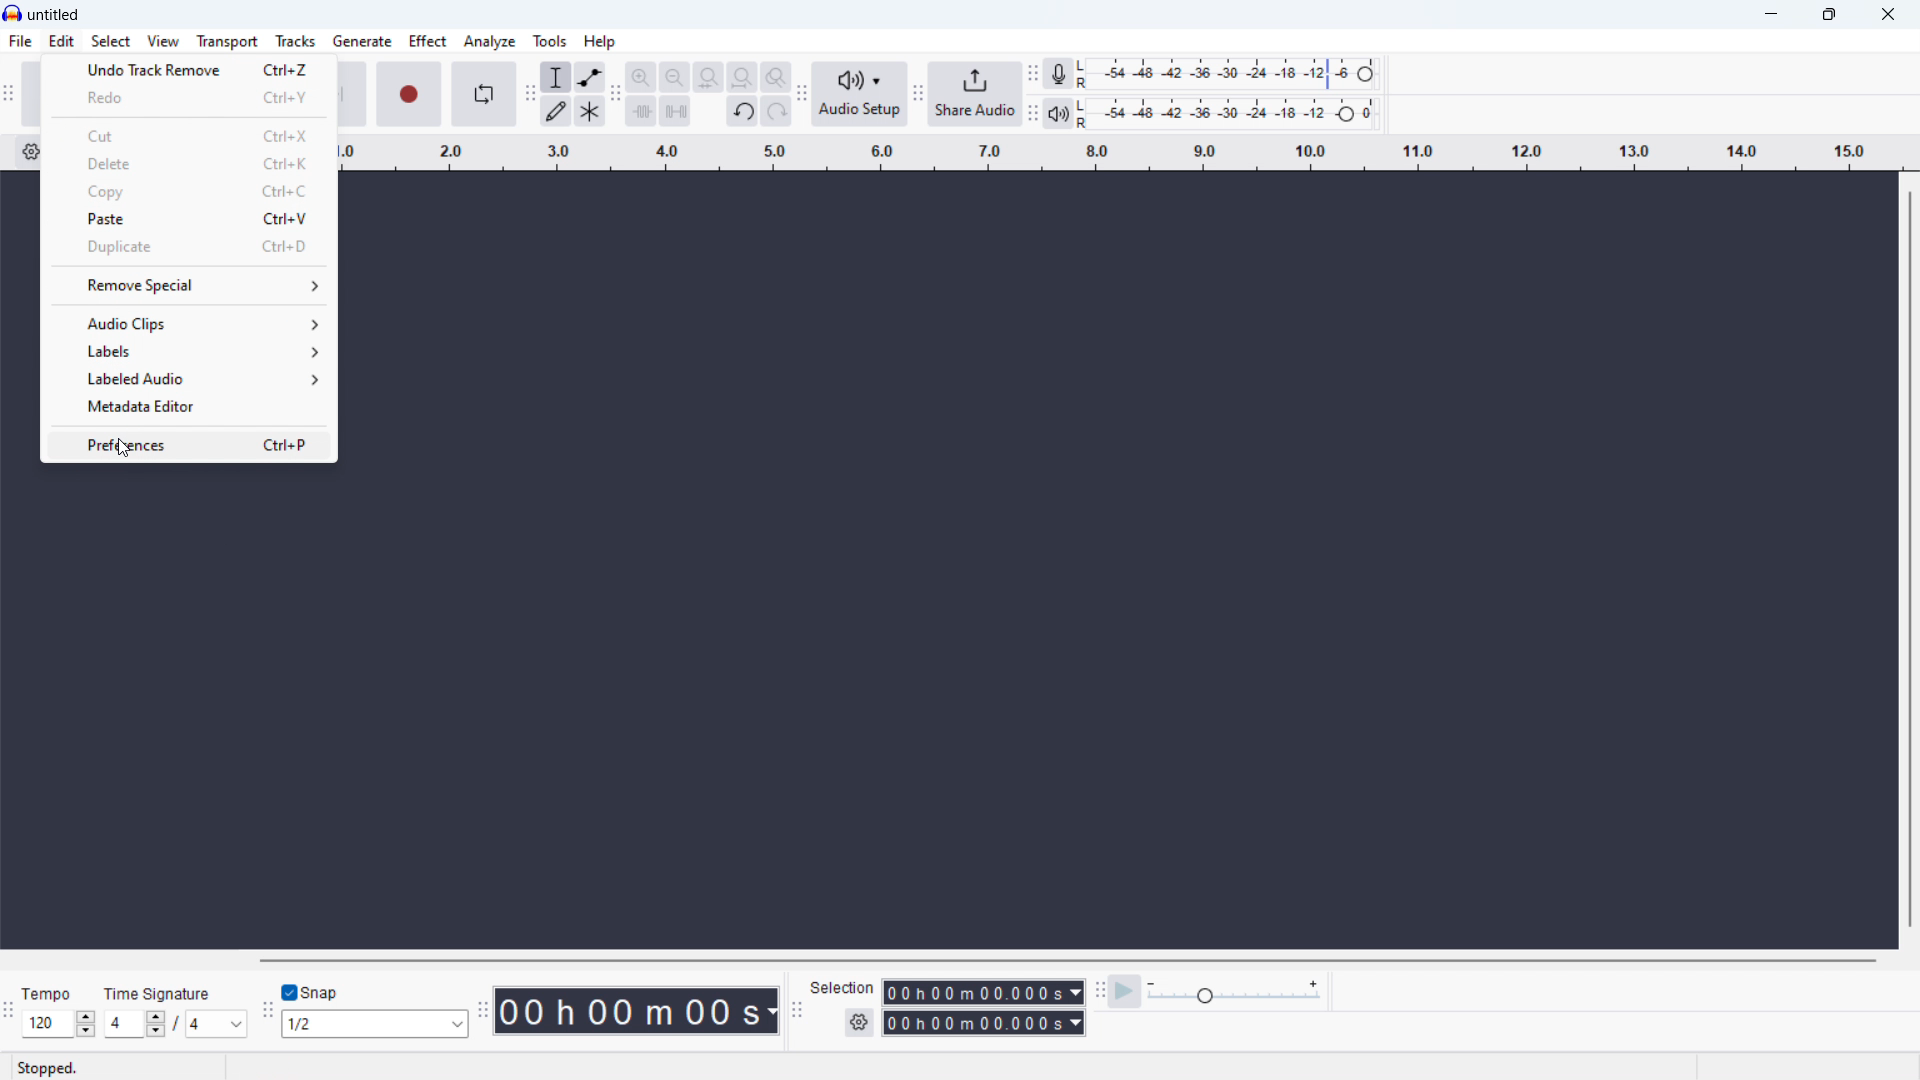  I want to click on undo, so click(743, 112).